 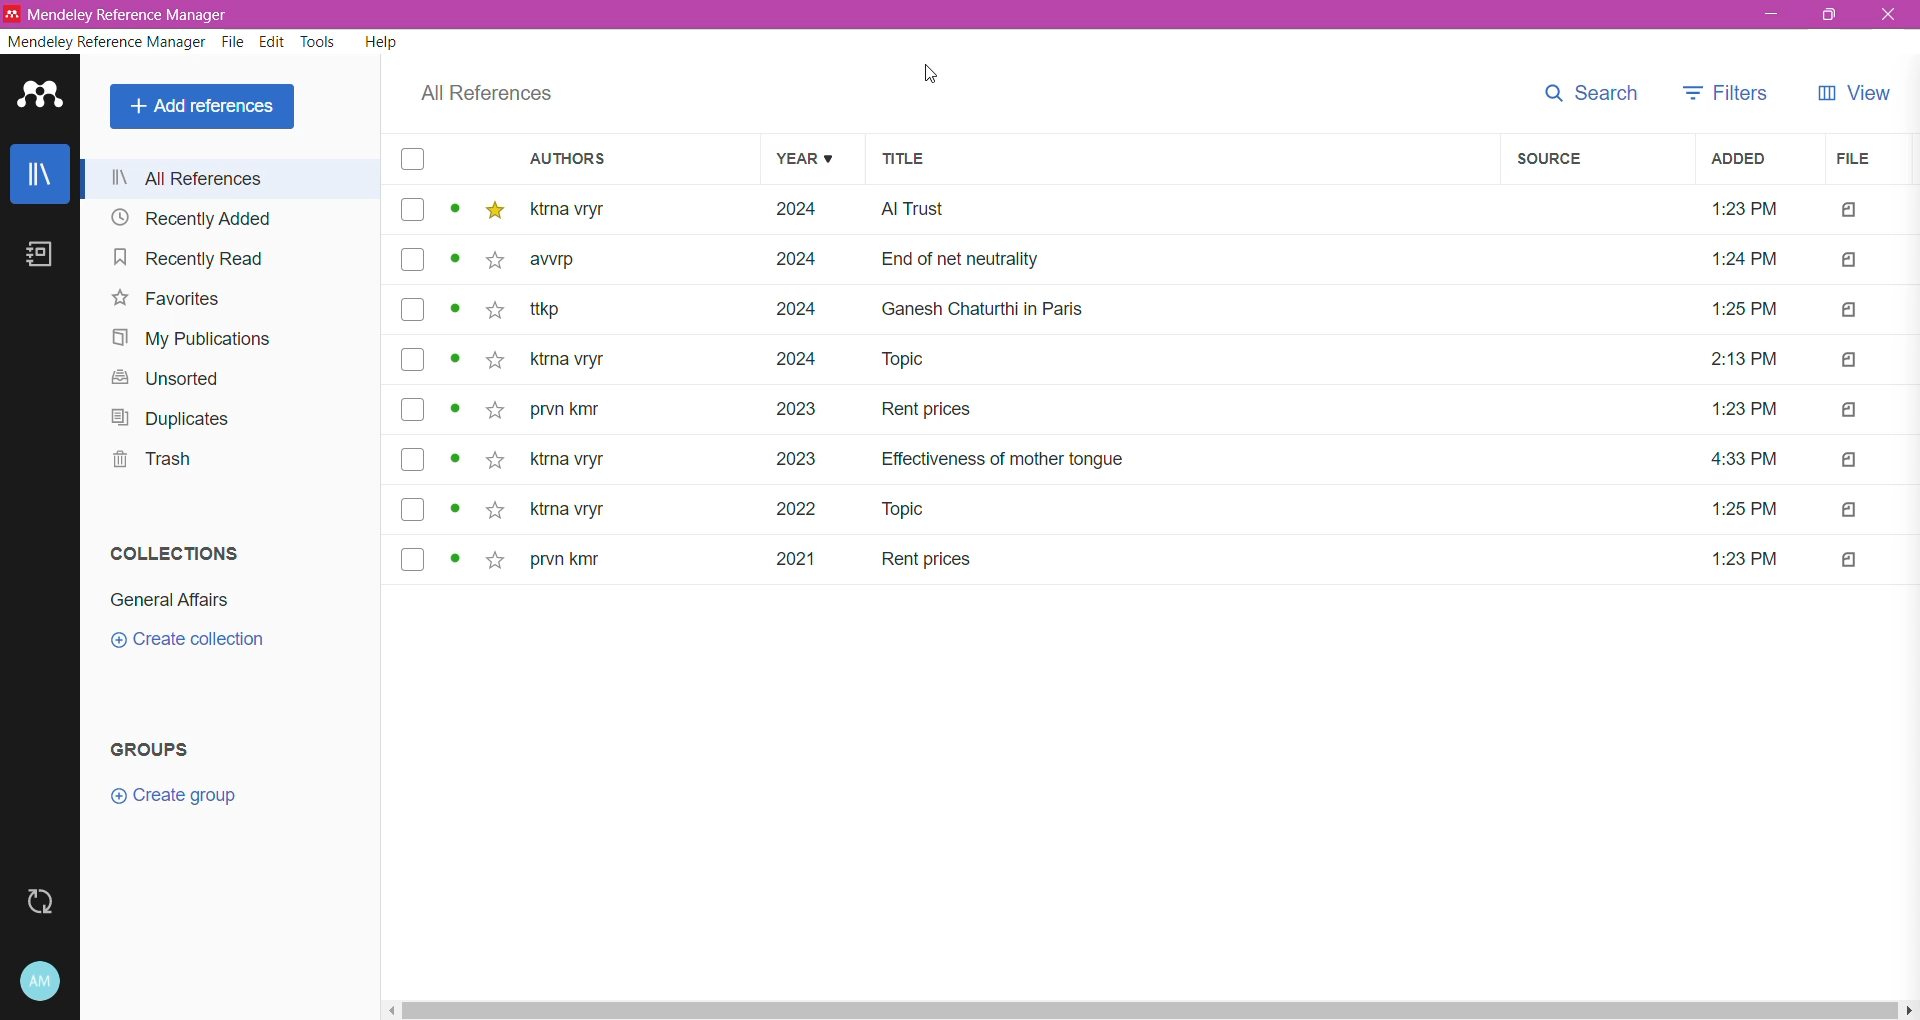 I want to click on Help, so click(x=380, y=40).